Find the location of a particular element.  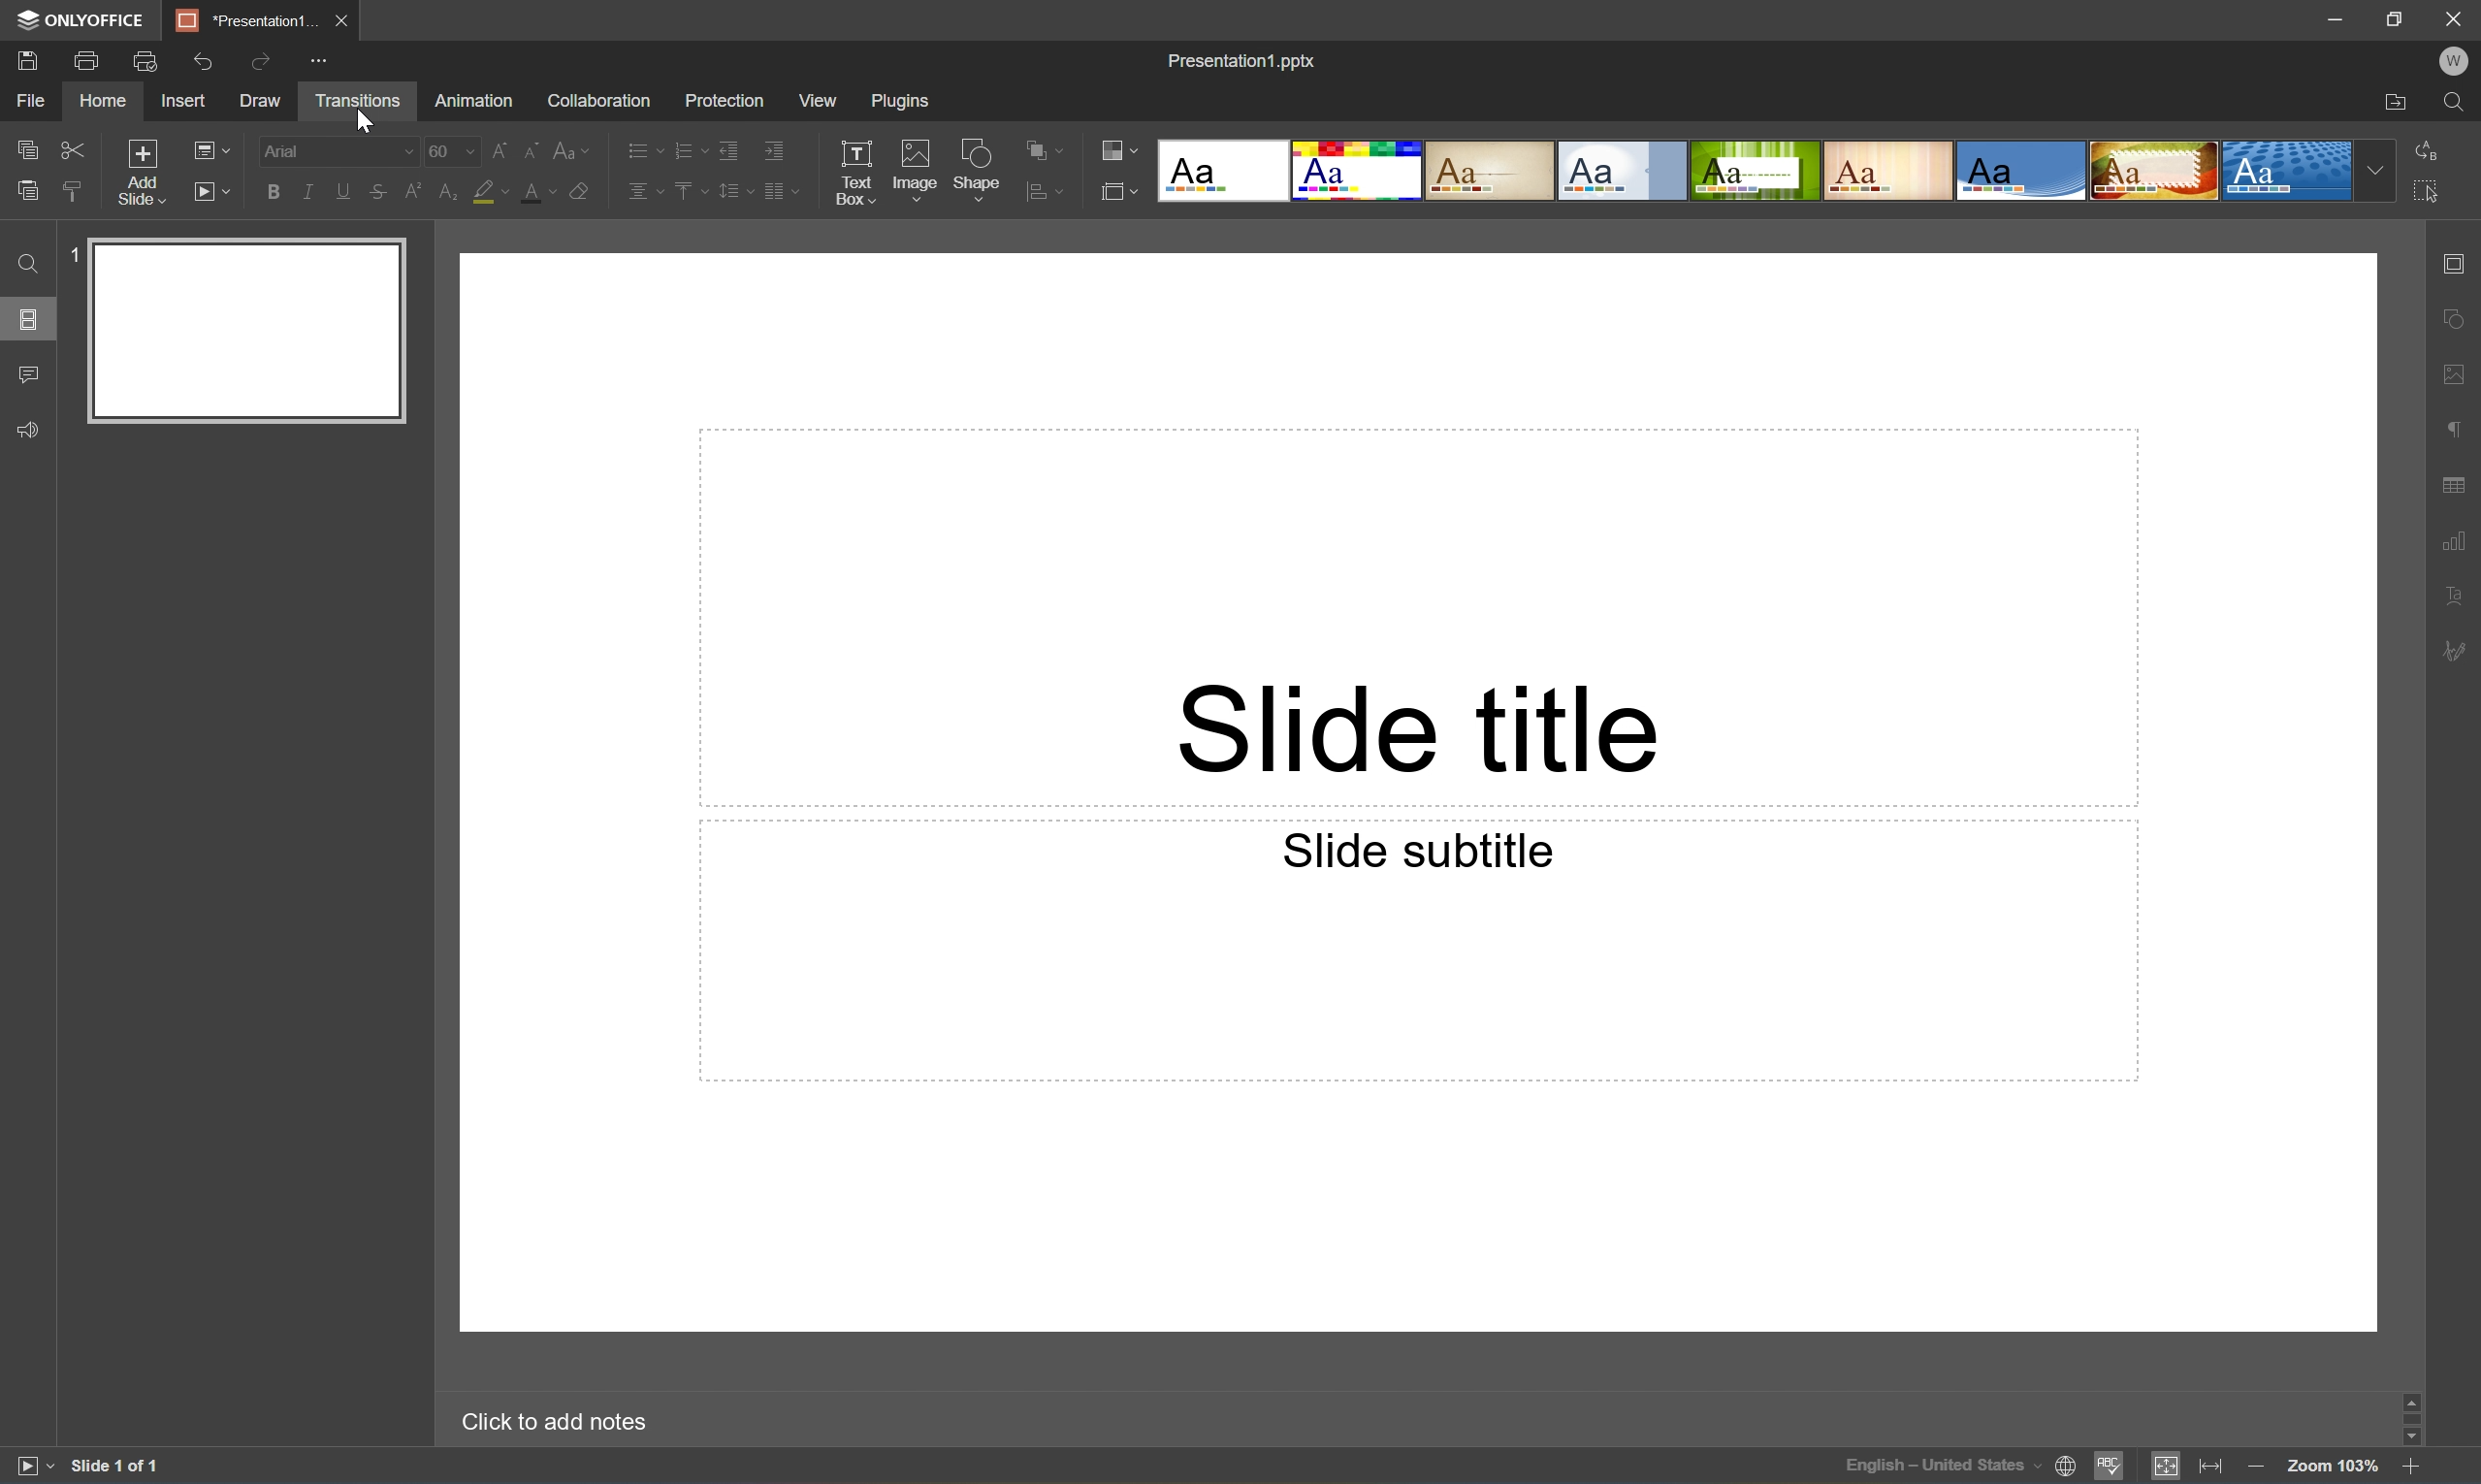

Official is located at coordinates (1622, 170).